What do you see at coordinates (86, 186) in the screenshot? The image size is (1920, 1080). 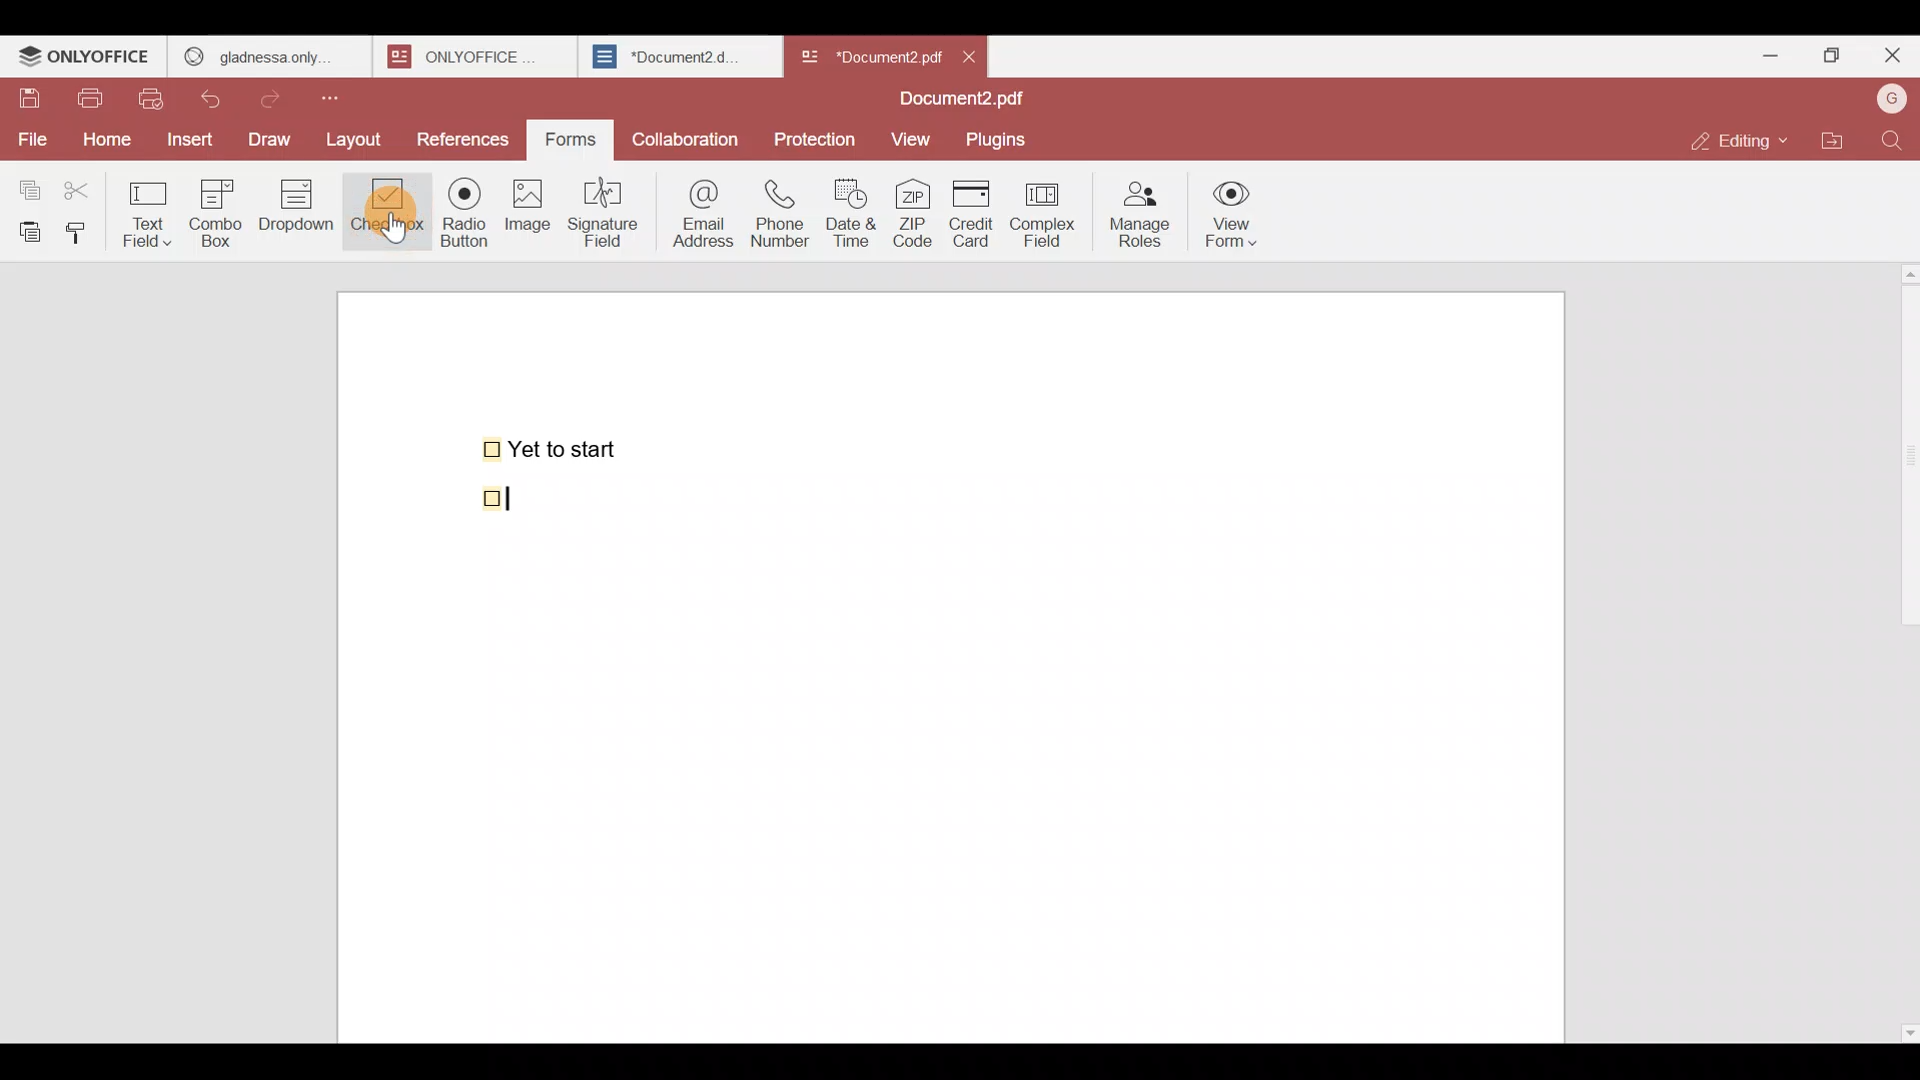 I see `Cut` at bounding box center [86, 186].